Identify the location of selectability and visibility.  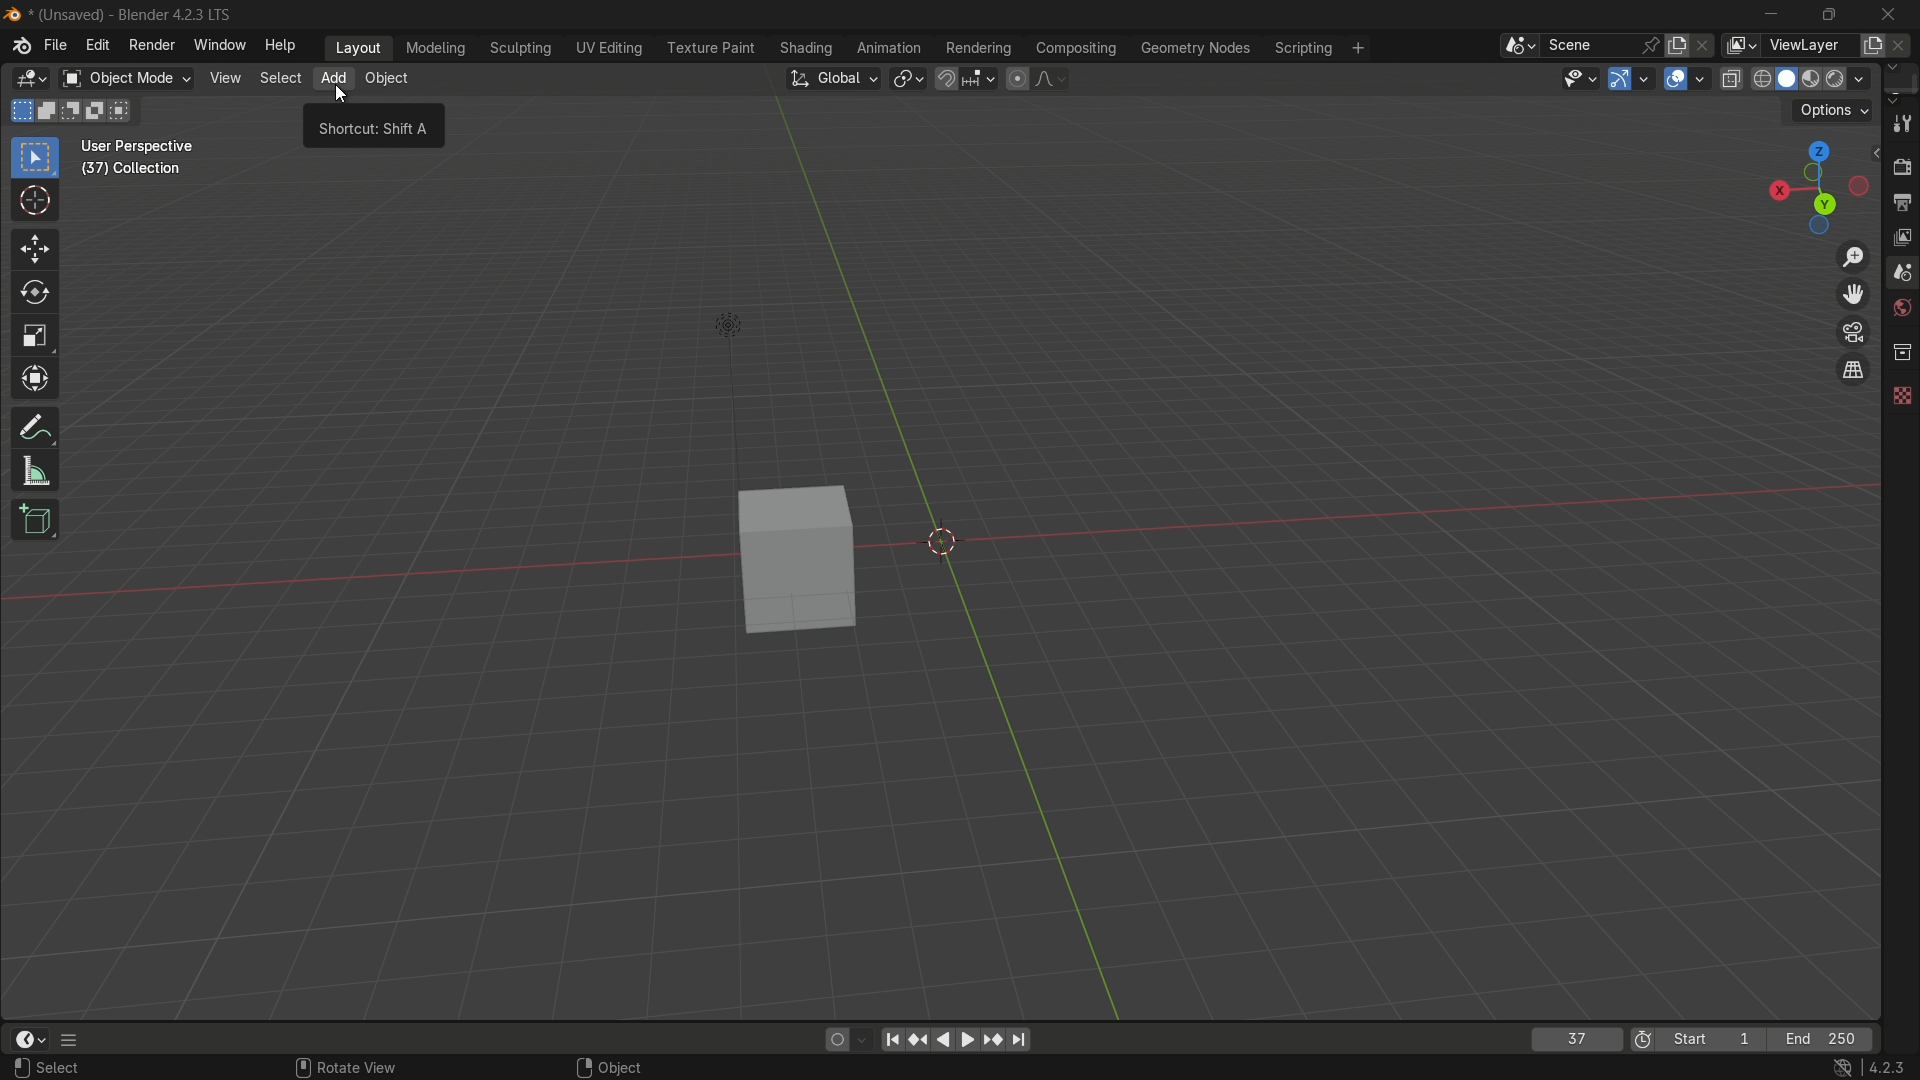
(1577, 79).